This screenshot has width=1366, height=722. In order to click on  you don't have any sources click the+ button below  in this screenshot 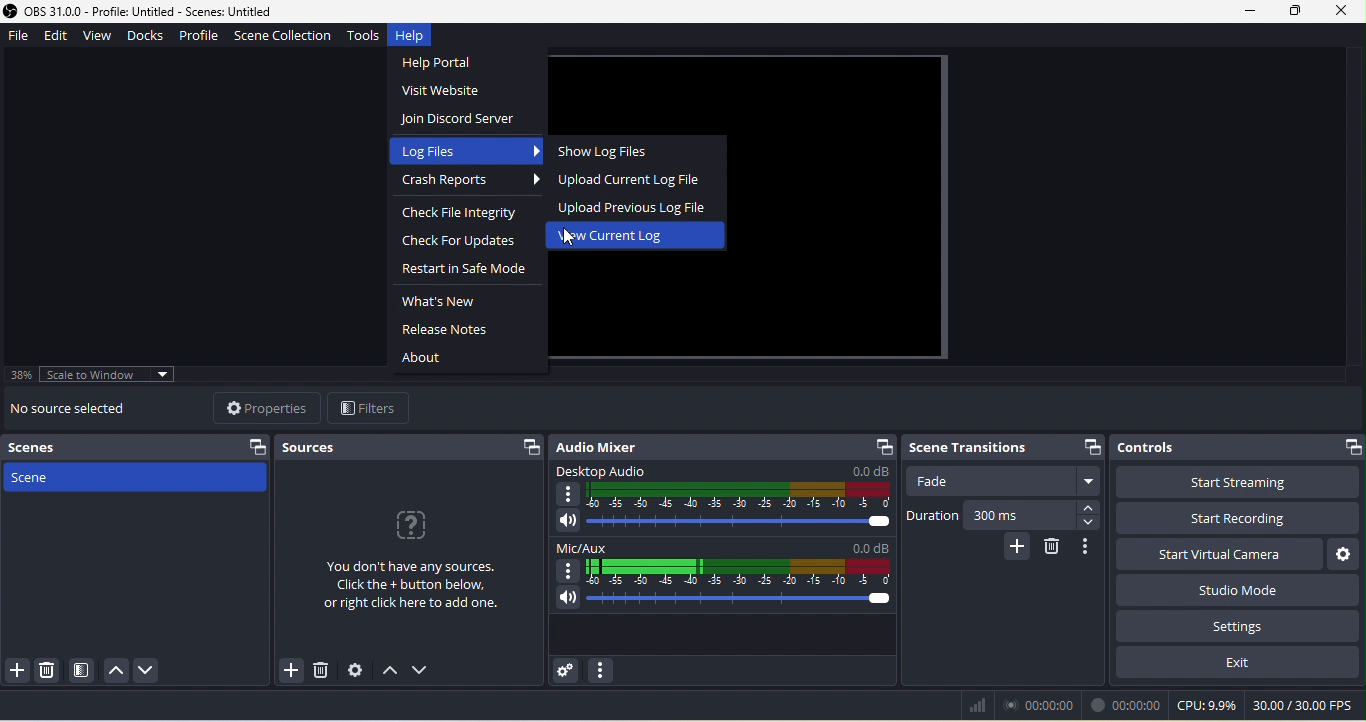, I will do `click(409, 570)`.